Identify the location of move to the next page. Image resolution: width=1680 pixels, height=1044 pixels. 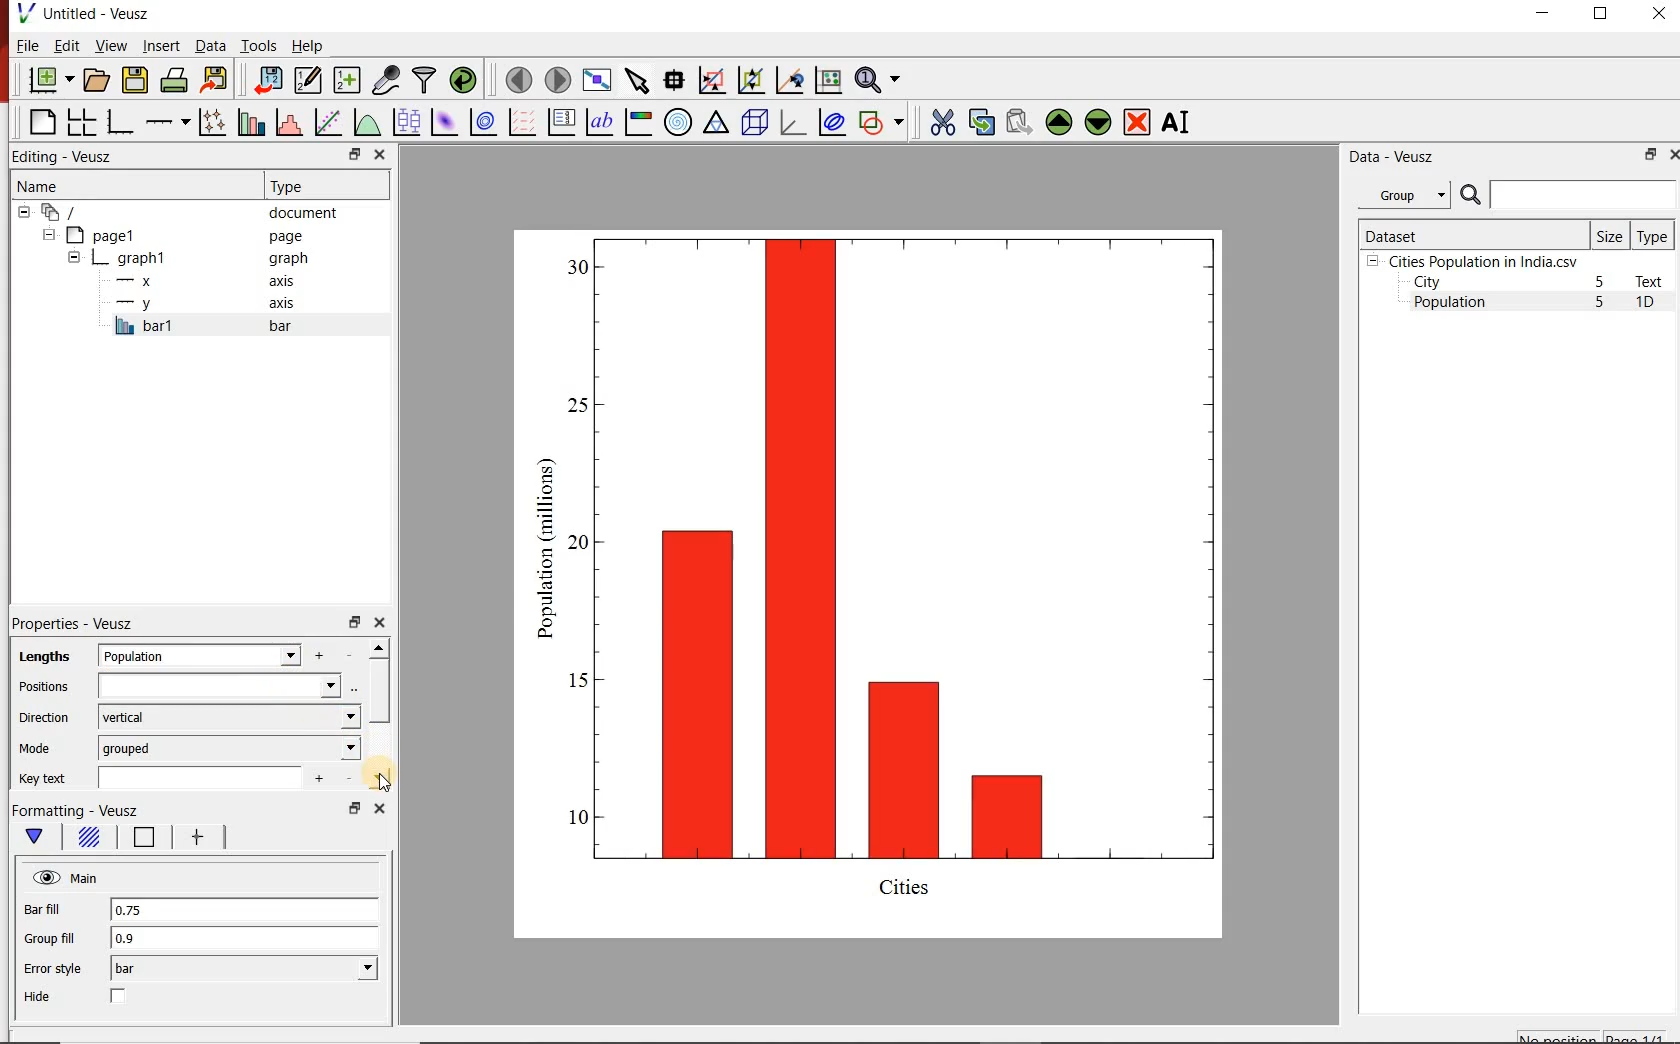
(556, 79).